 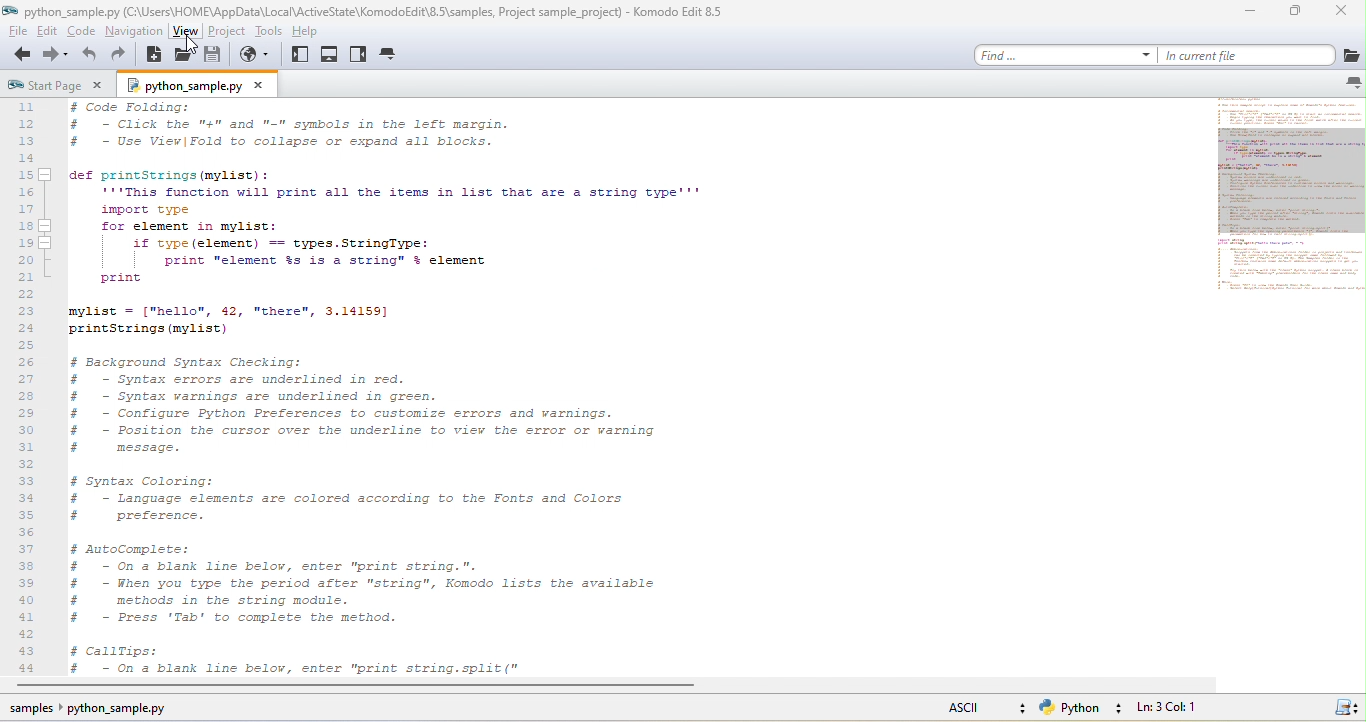 I want to click on edit, so click(x=50, y=34).